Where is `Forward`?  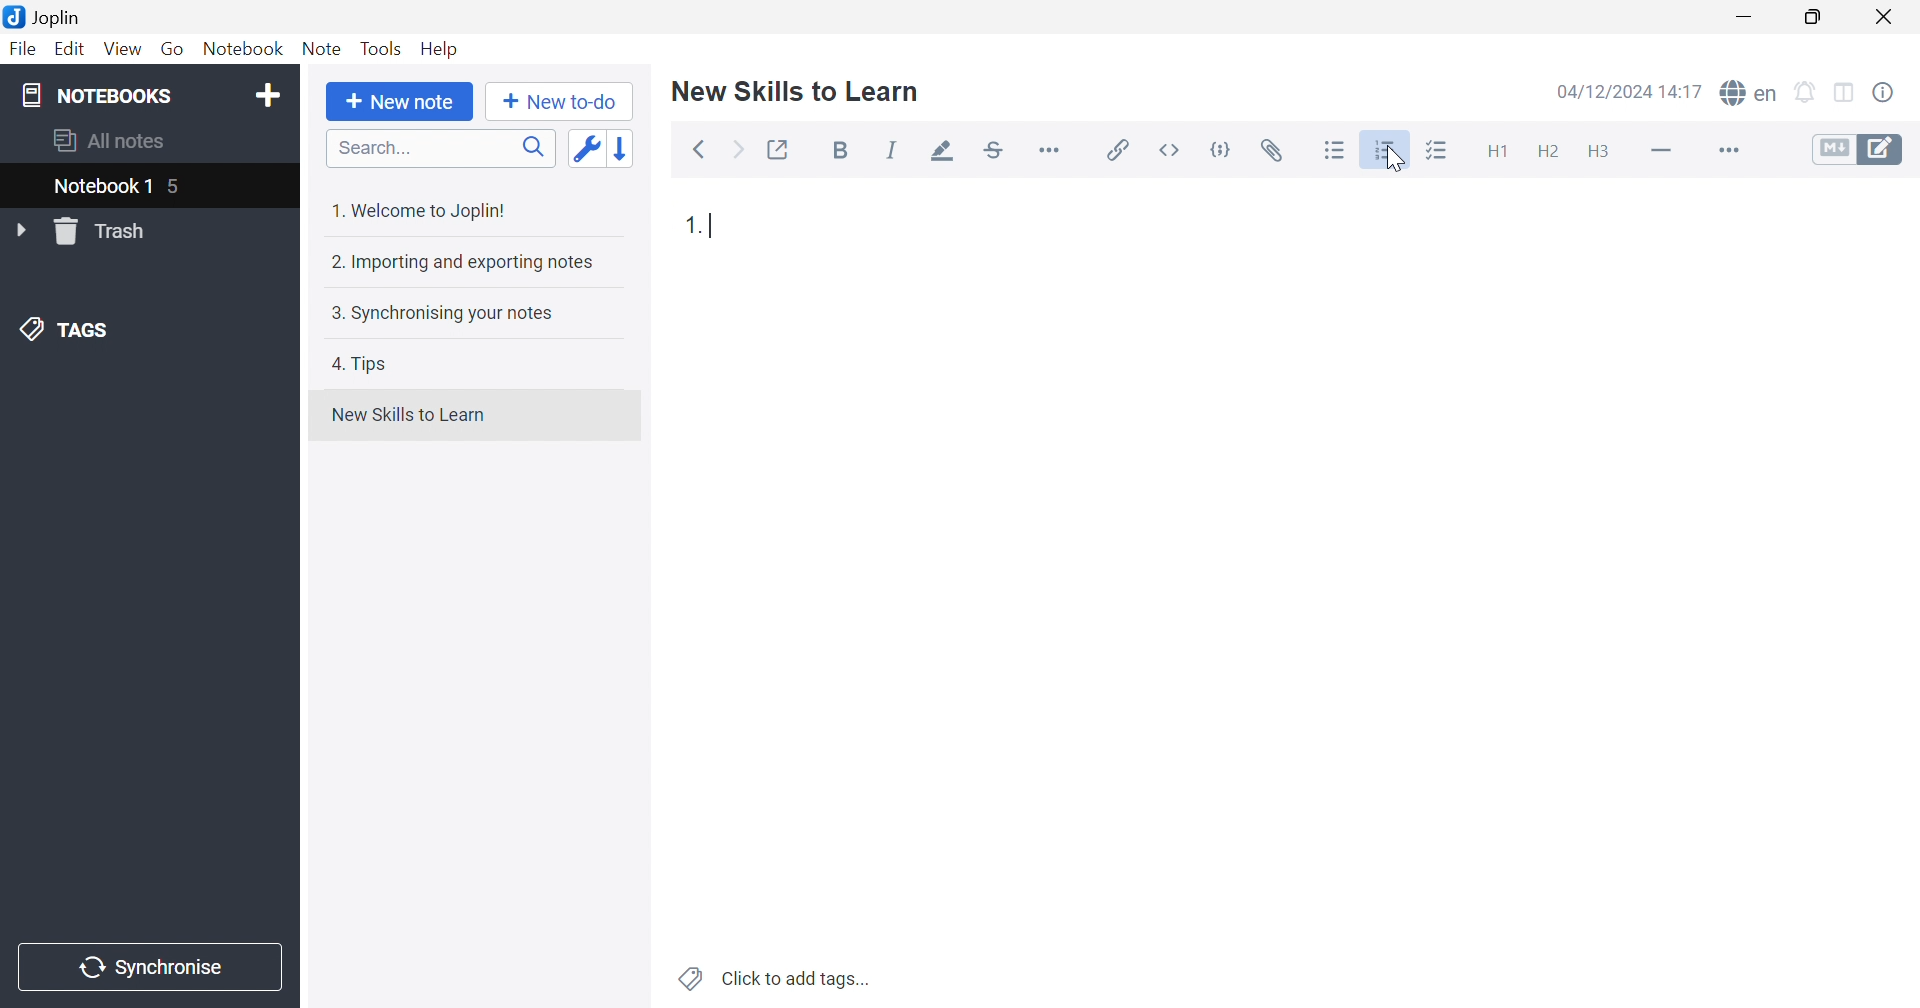 Forward is located at coordinates (739, 152).